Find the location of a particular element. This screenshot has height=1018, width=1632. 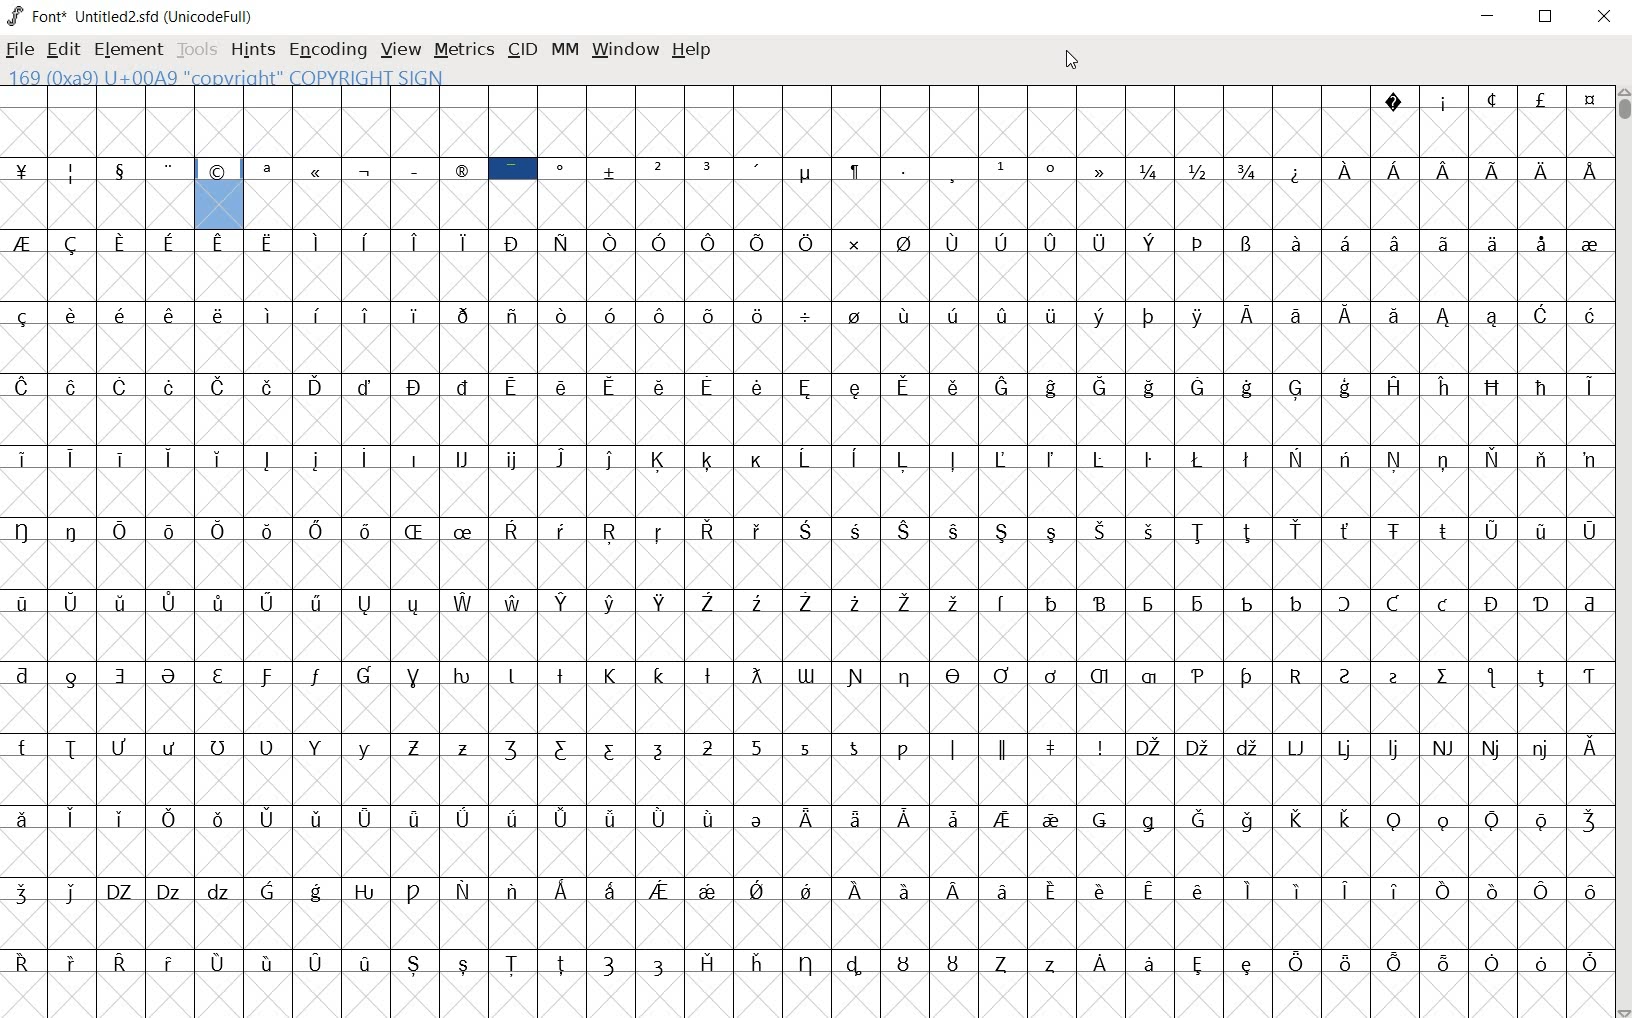

mm is located at coordinates (563, 47).